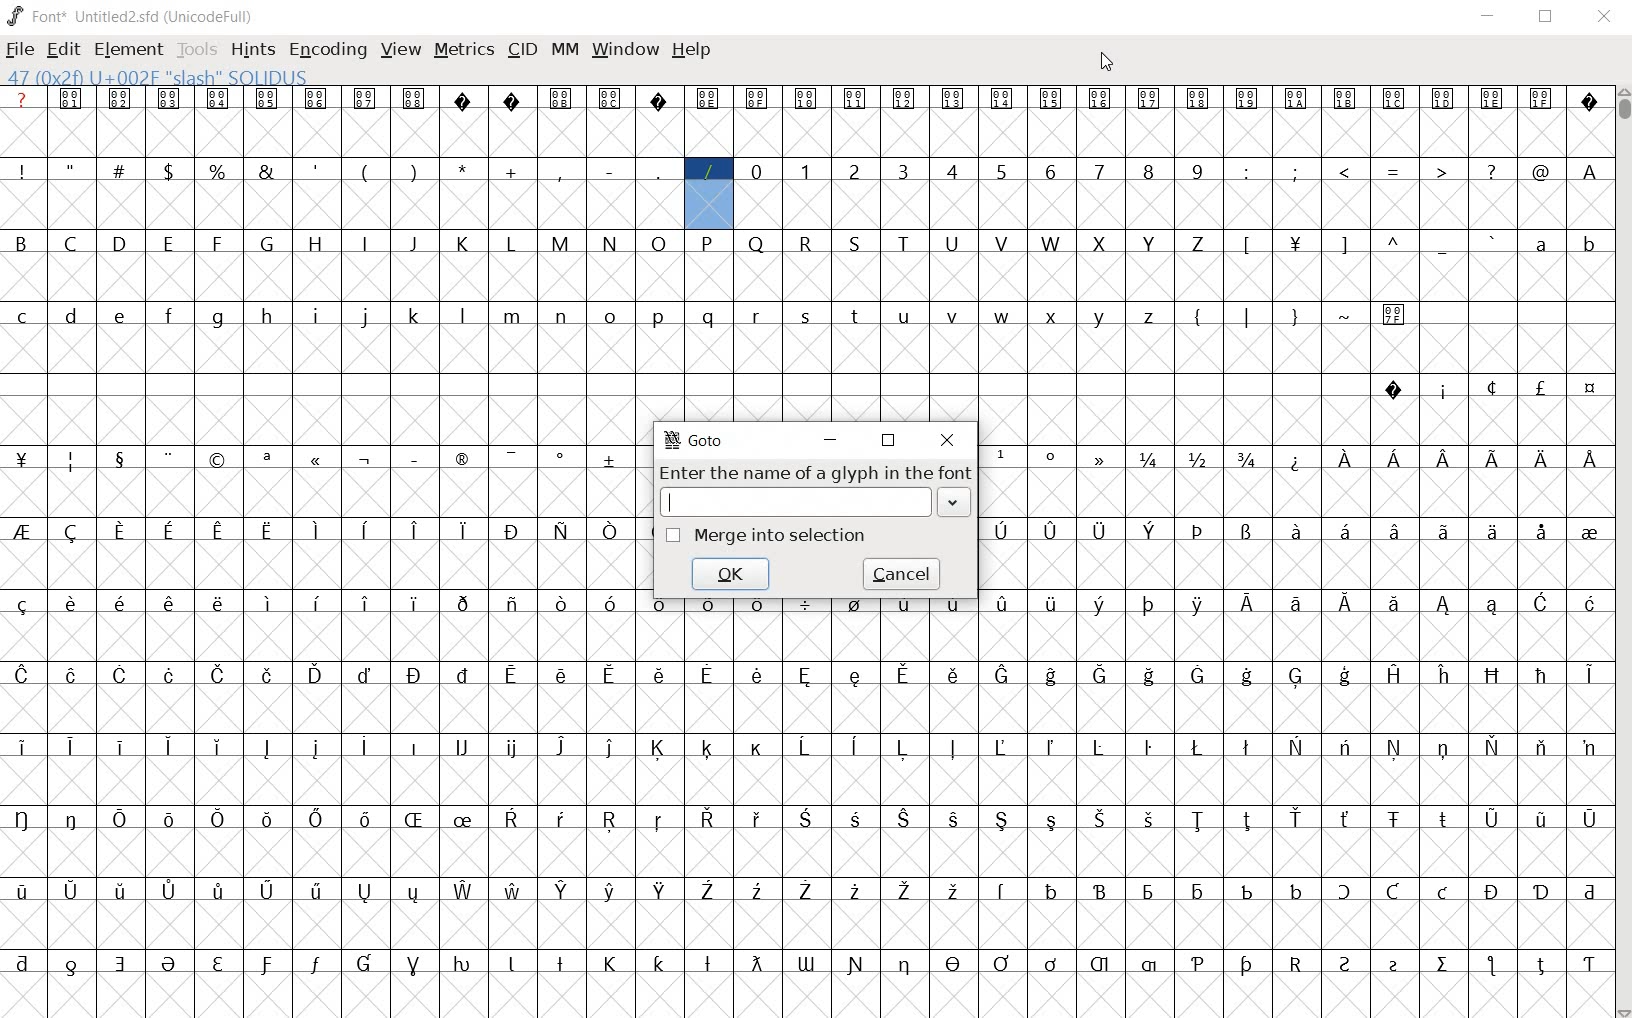  Describe the element at coordinates (708, 674) in the screenshot. I see `glyph` at that location.